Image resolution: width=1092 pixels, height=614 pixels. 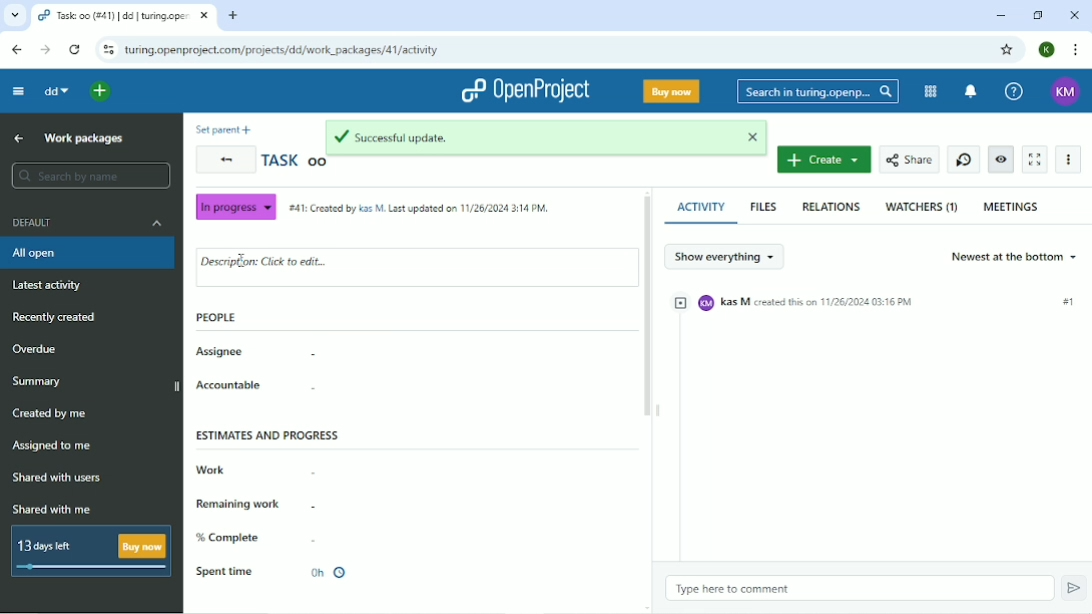 What do you see at coordinates (1008, 49) in the screenshot?
I see `Bookmark this tab` at bounding box center [1008, 49].